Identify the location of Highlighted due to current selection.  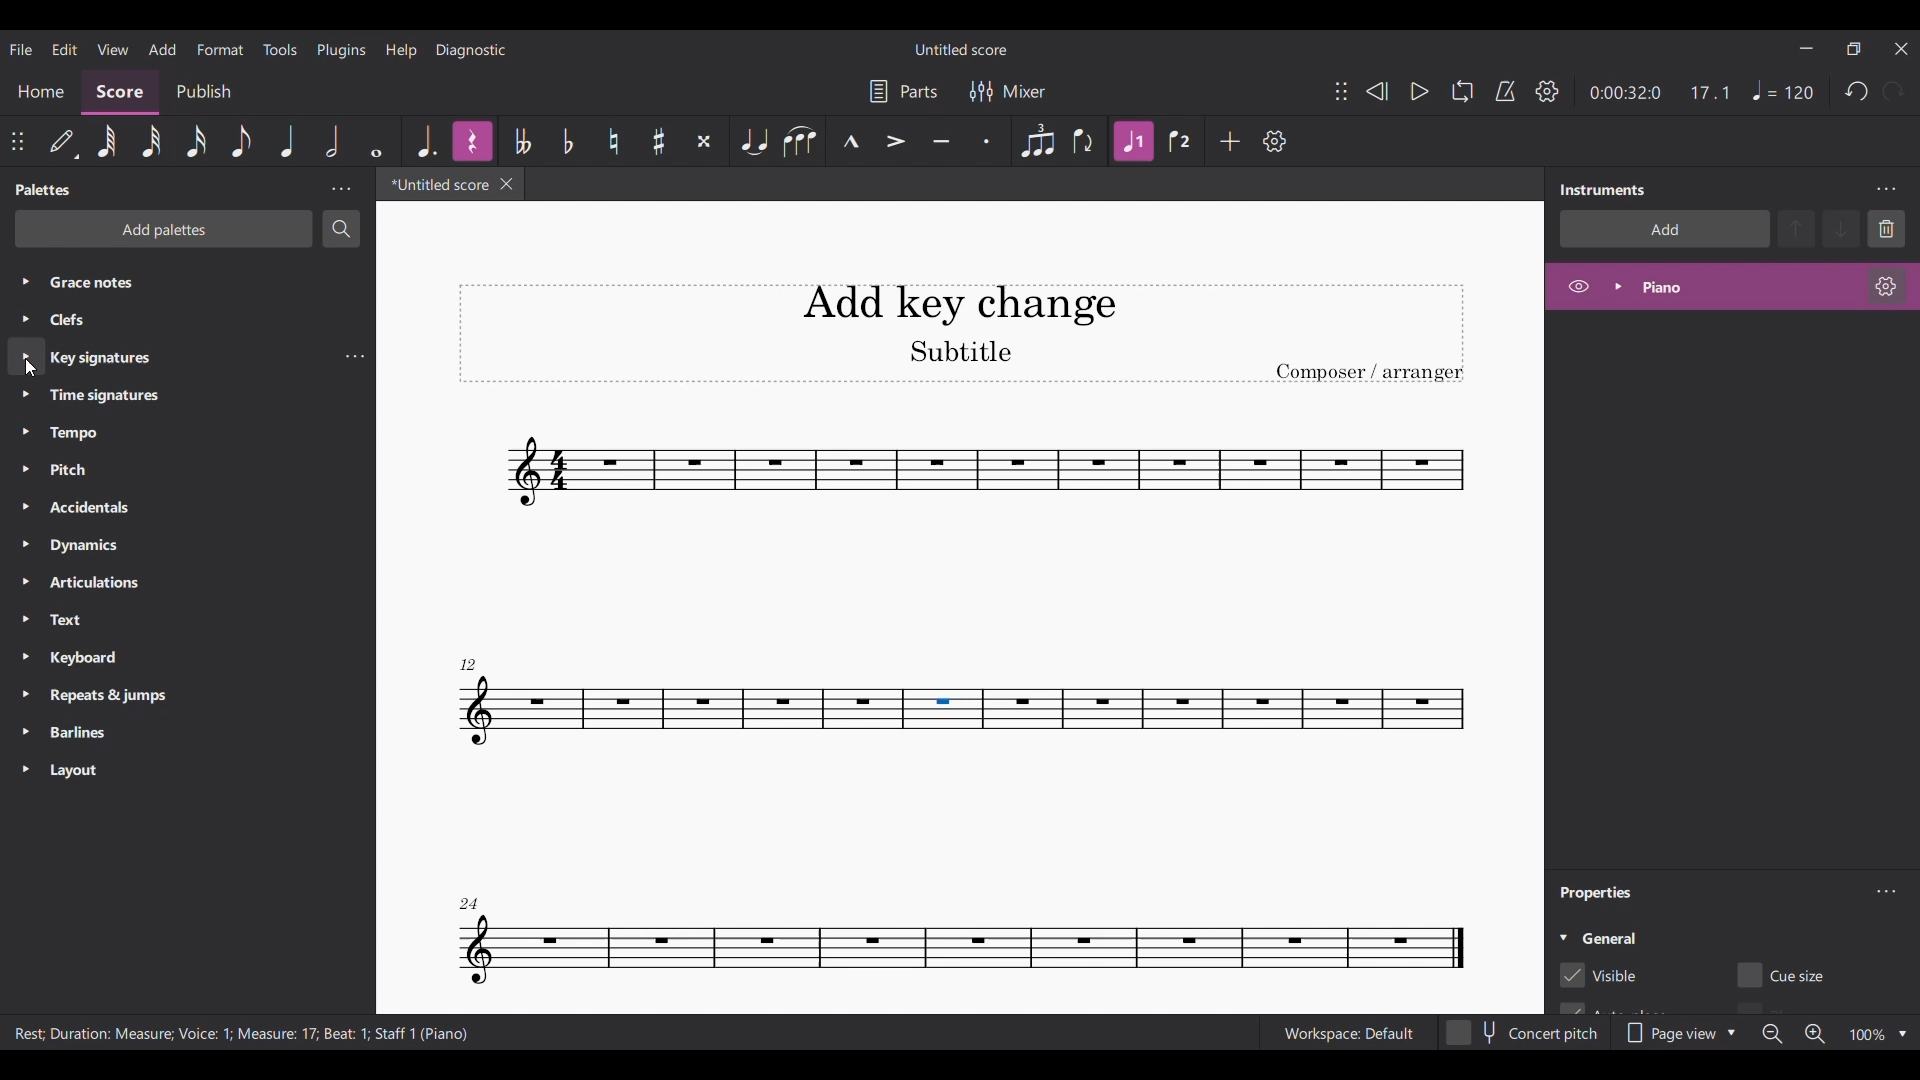
(1134, 141).